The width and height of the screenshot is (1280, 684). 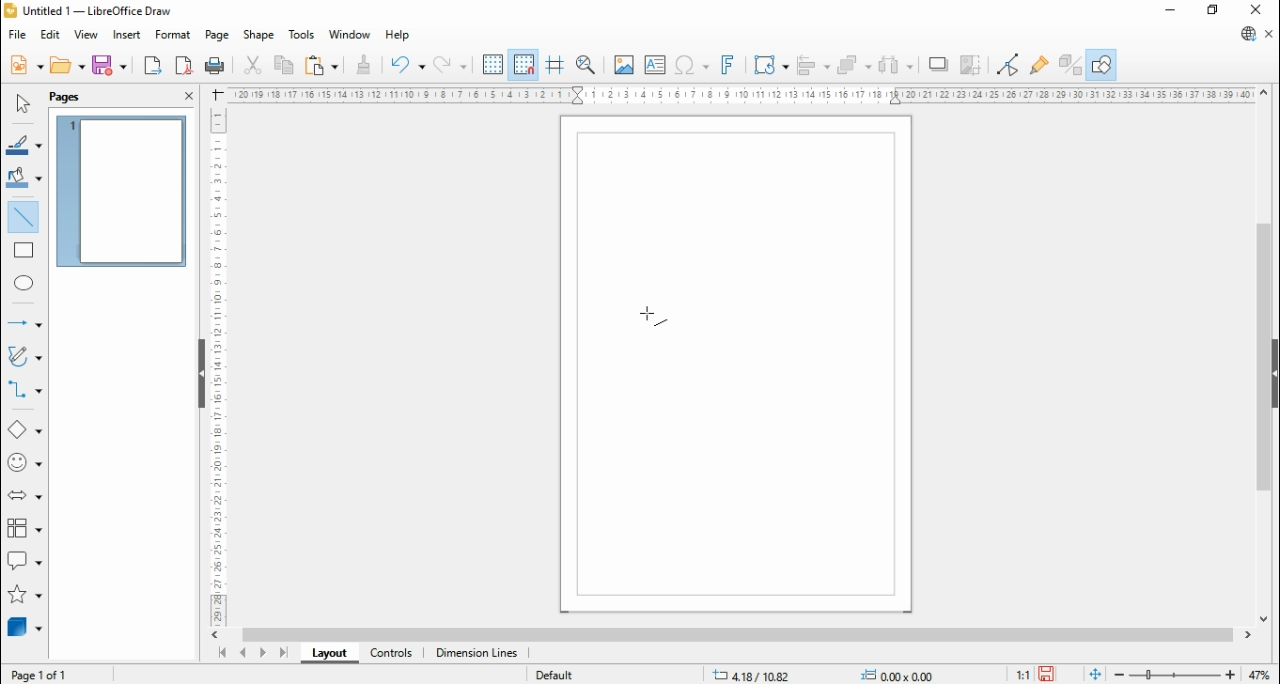 I want to click on 1:1, so click(x=1021, y=675).